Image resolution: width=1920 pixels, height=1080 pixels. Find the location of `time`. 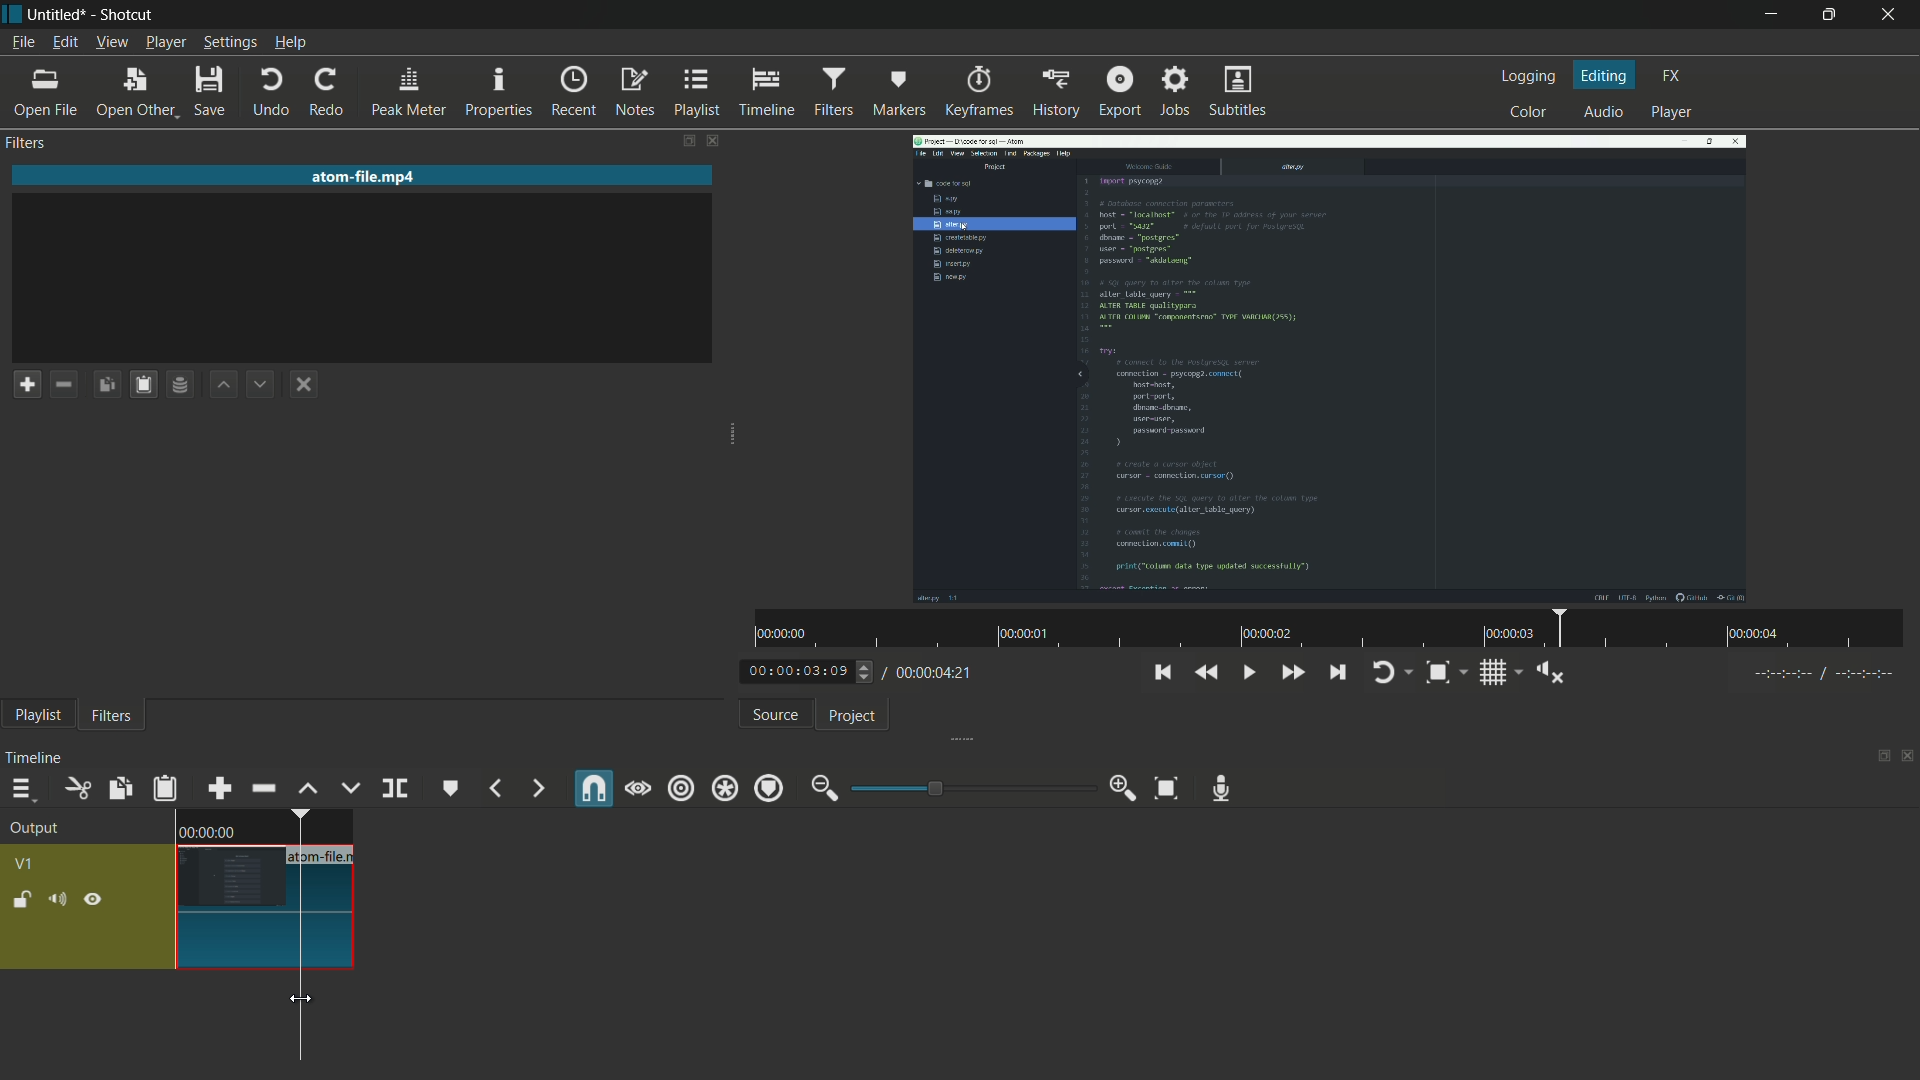

time is located at coordinates (1325, 630).